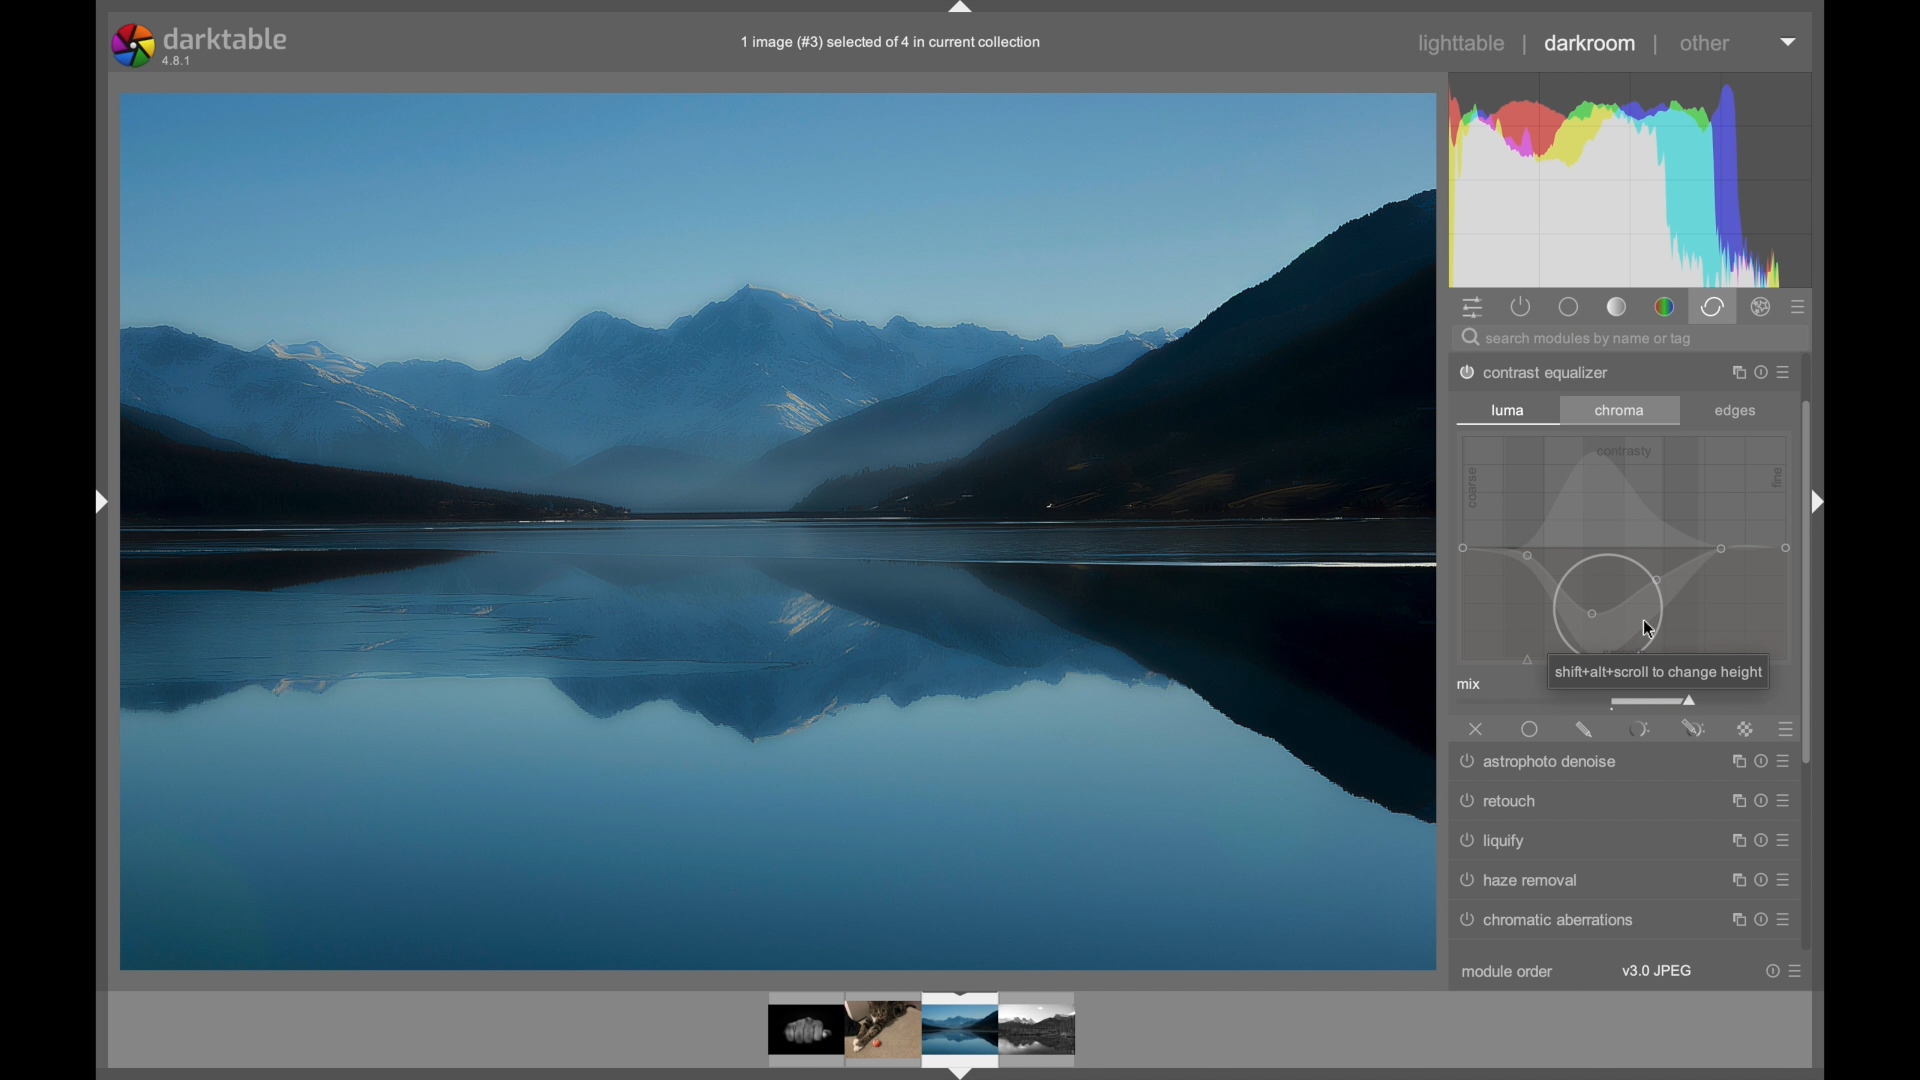  I want to click on more options, so click(1758, 846).